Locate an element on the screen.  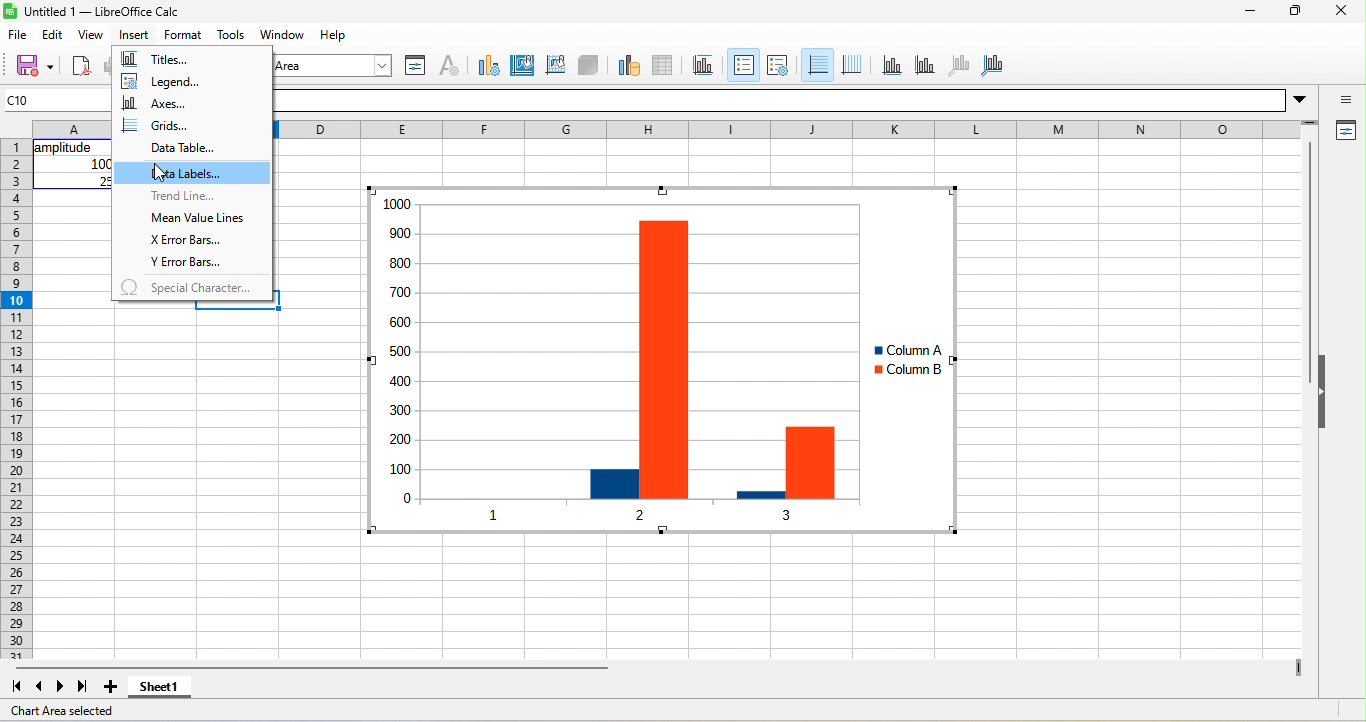
chart area selected is located at coordinates (71, 711).